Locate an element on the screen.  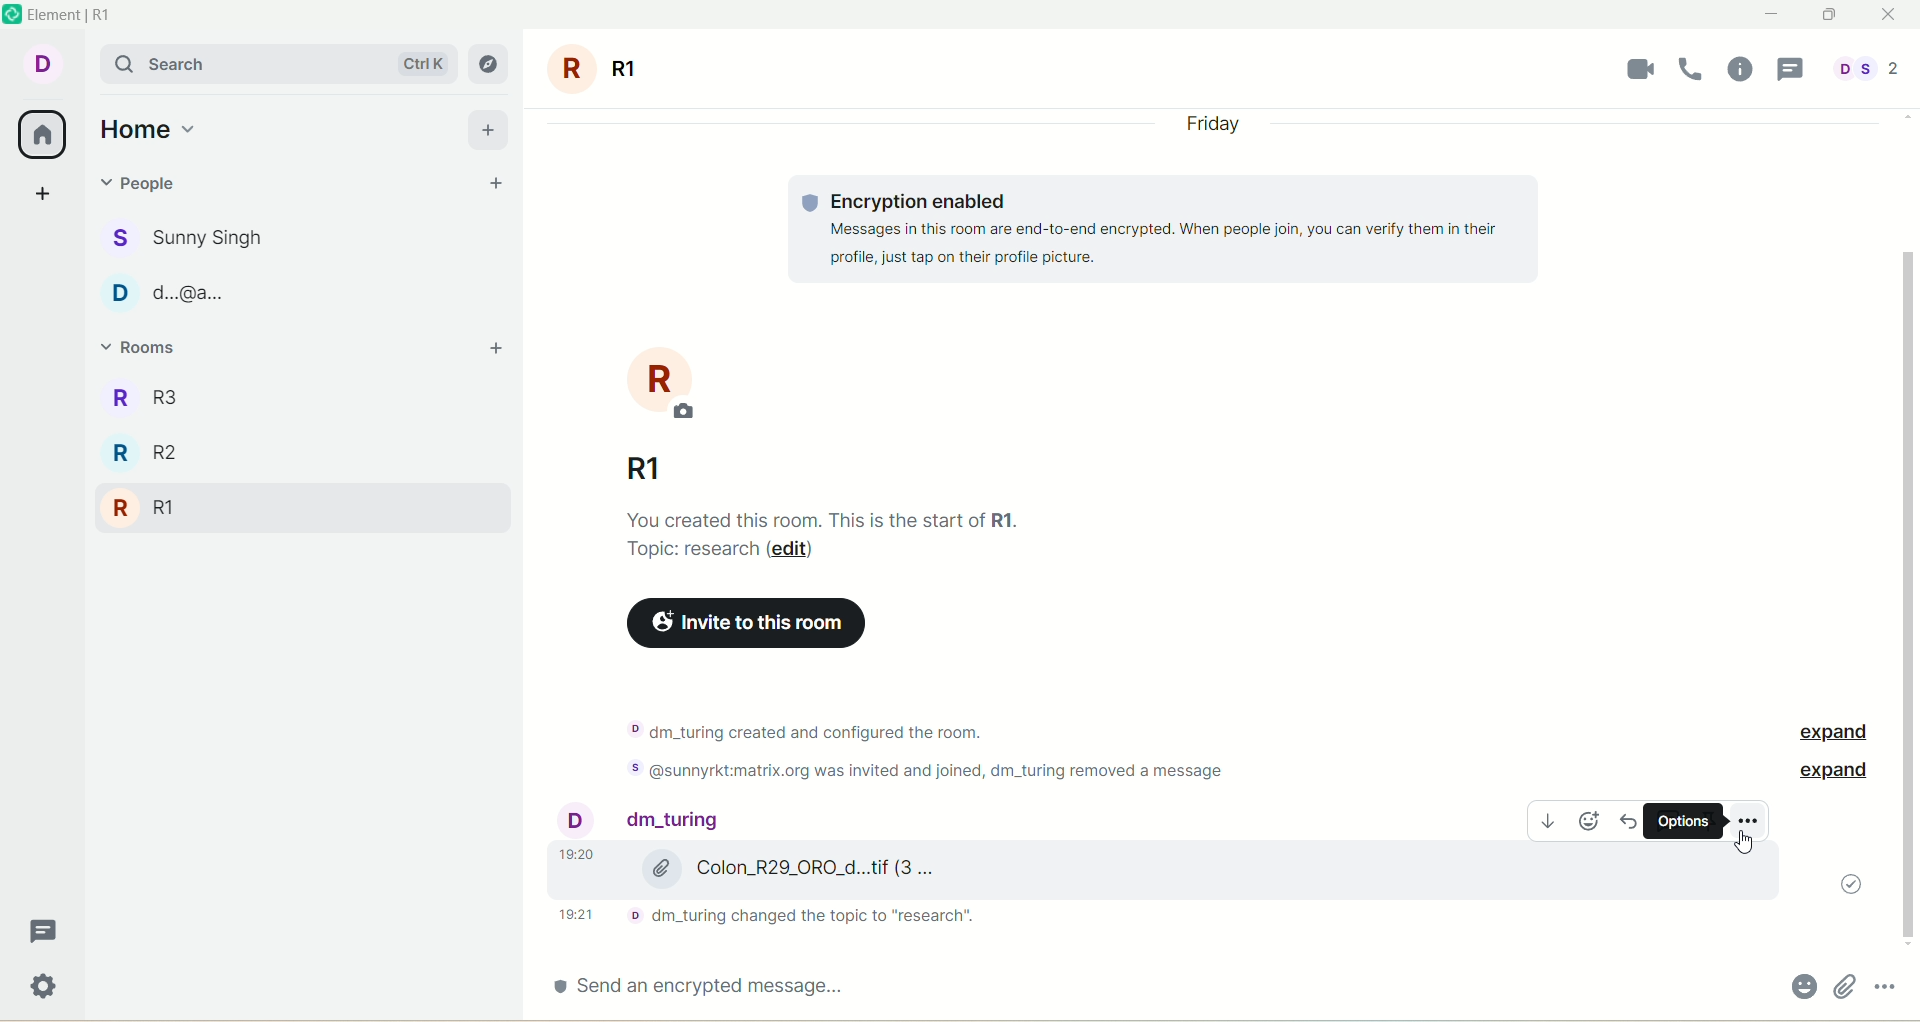
minimize is located at coordinates (1773, 12).